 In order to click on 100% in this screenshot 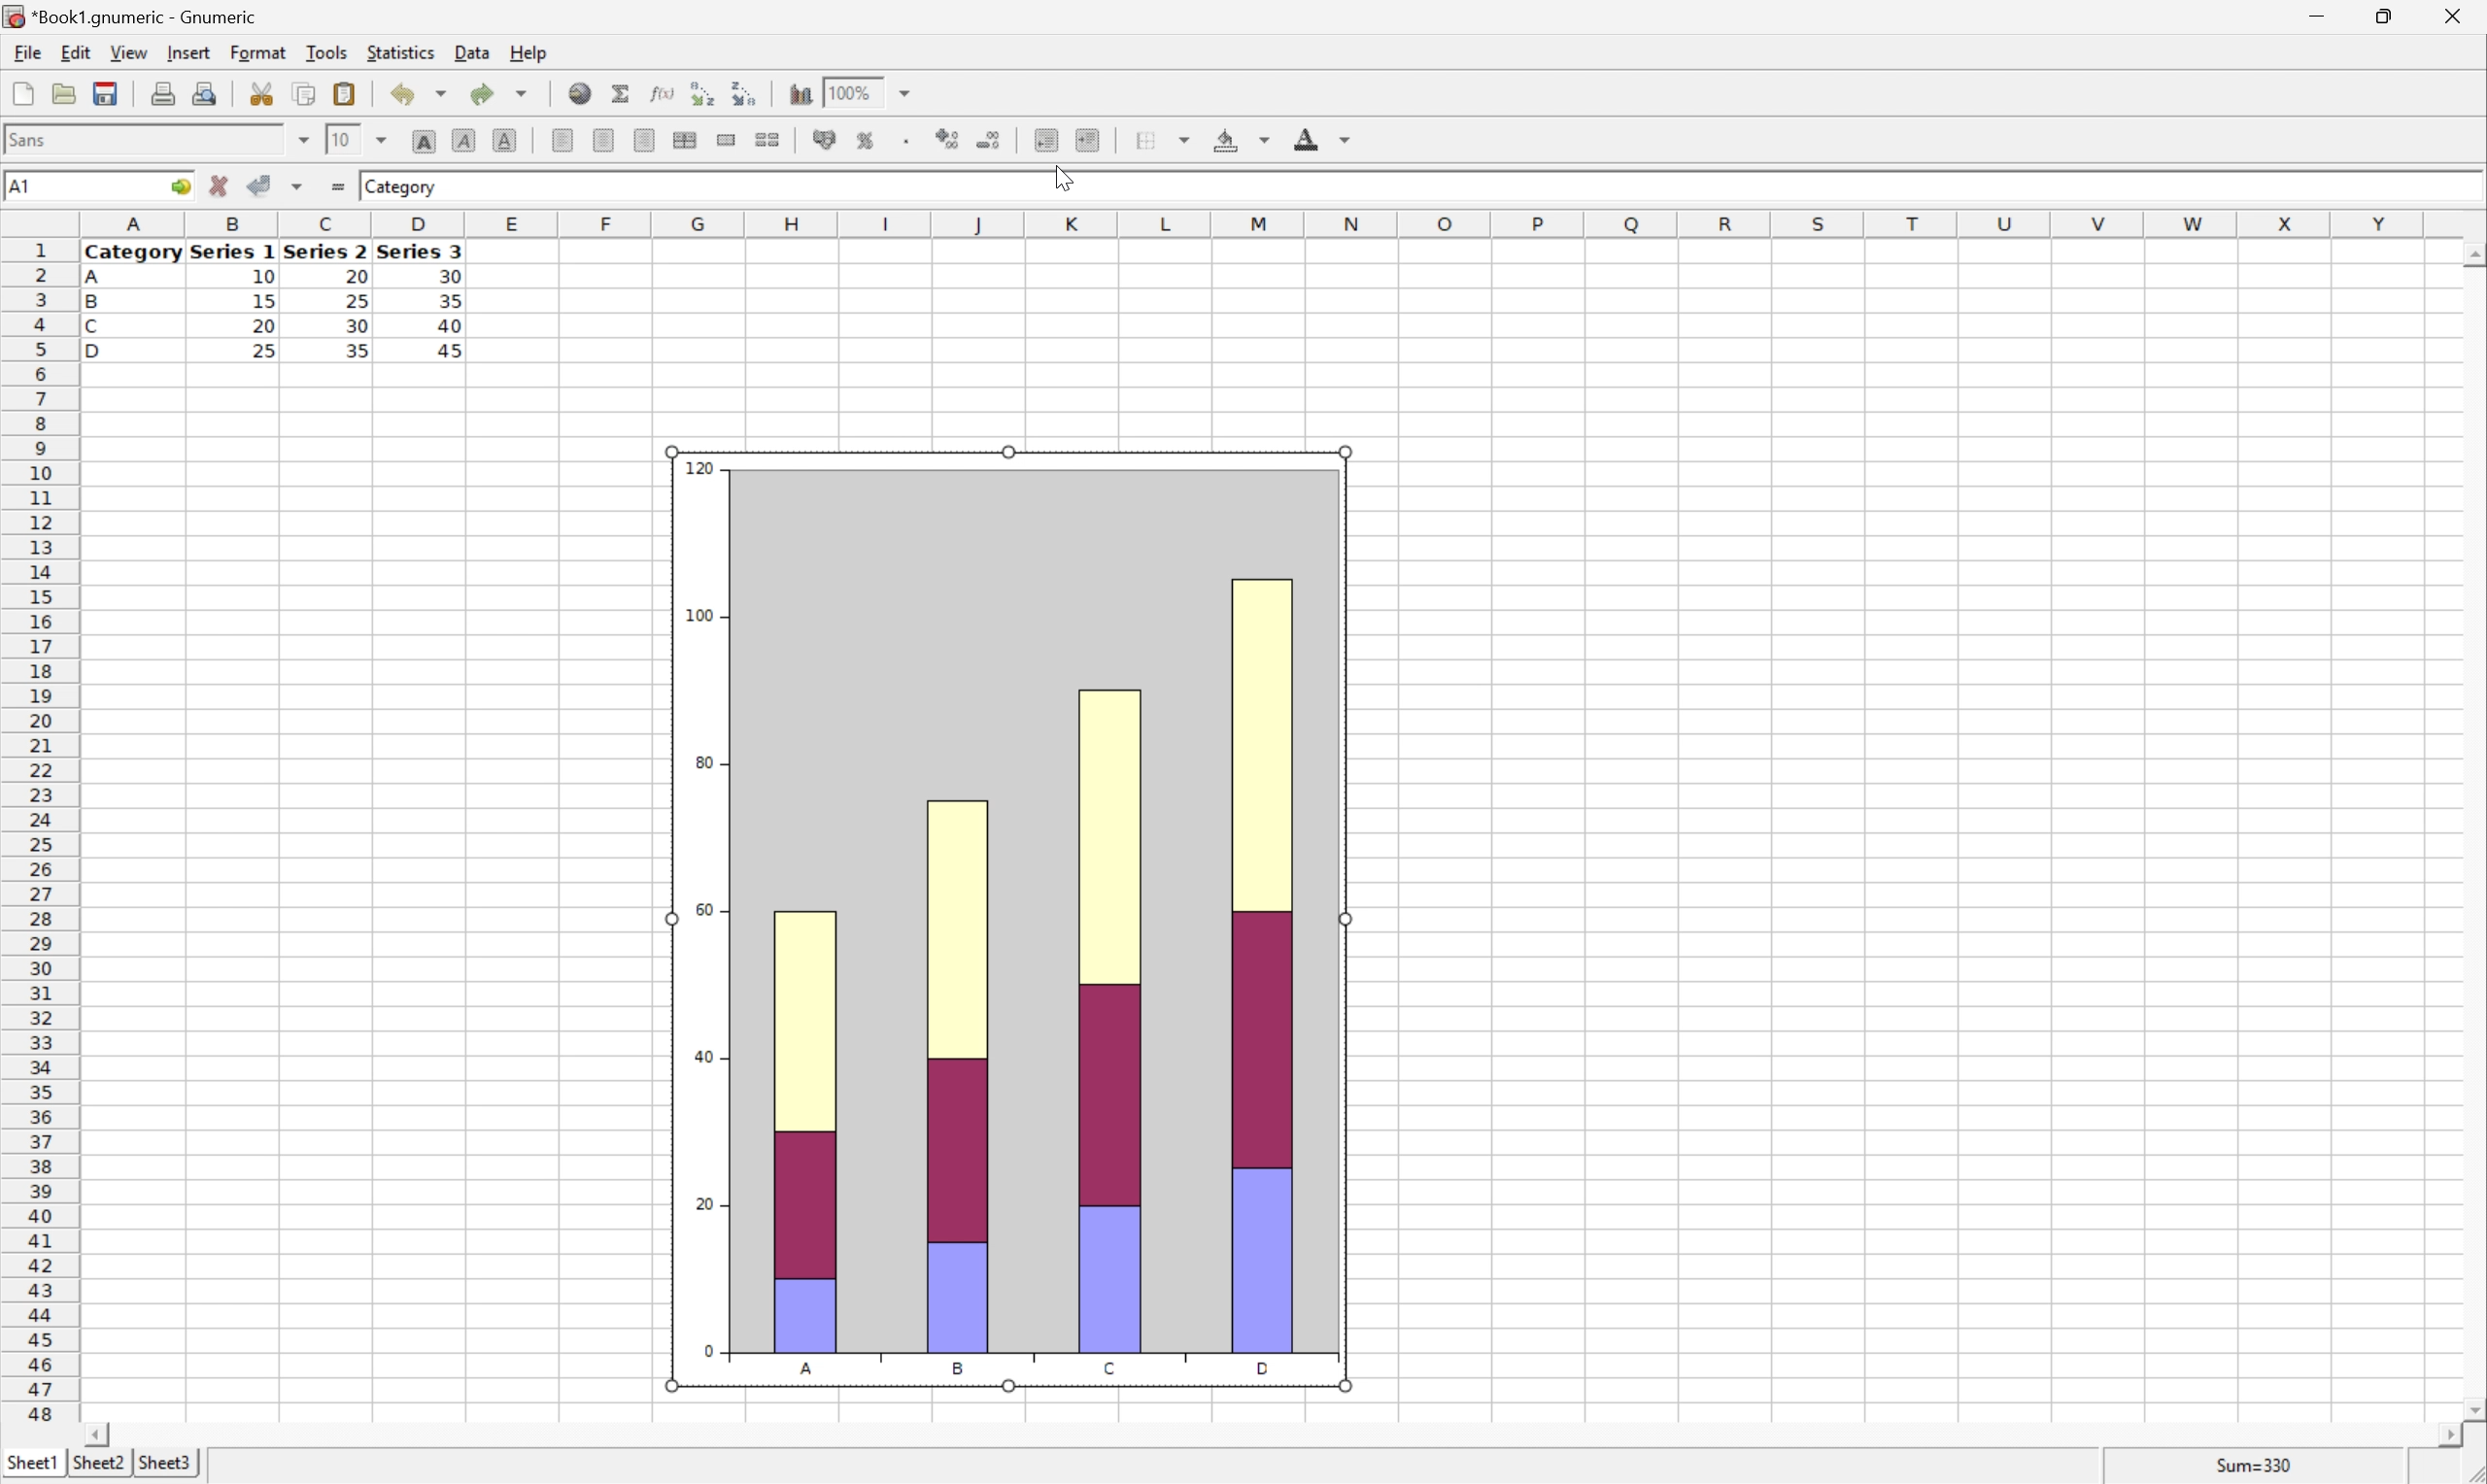, I will do `click(850, 98)`.